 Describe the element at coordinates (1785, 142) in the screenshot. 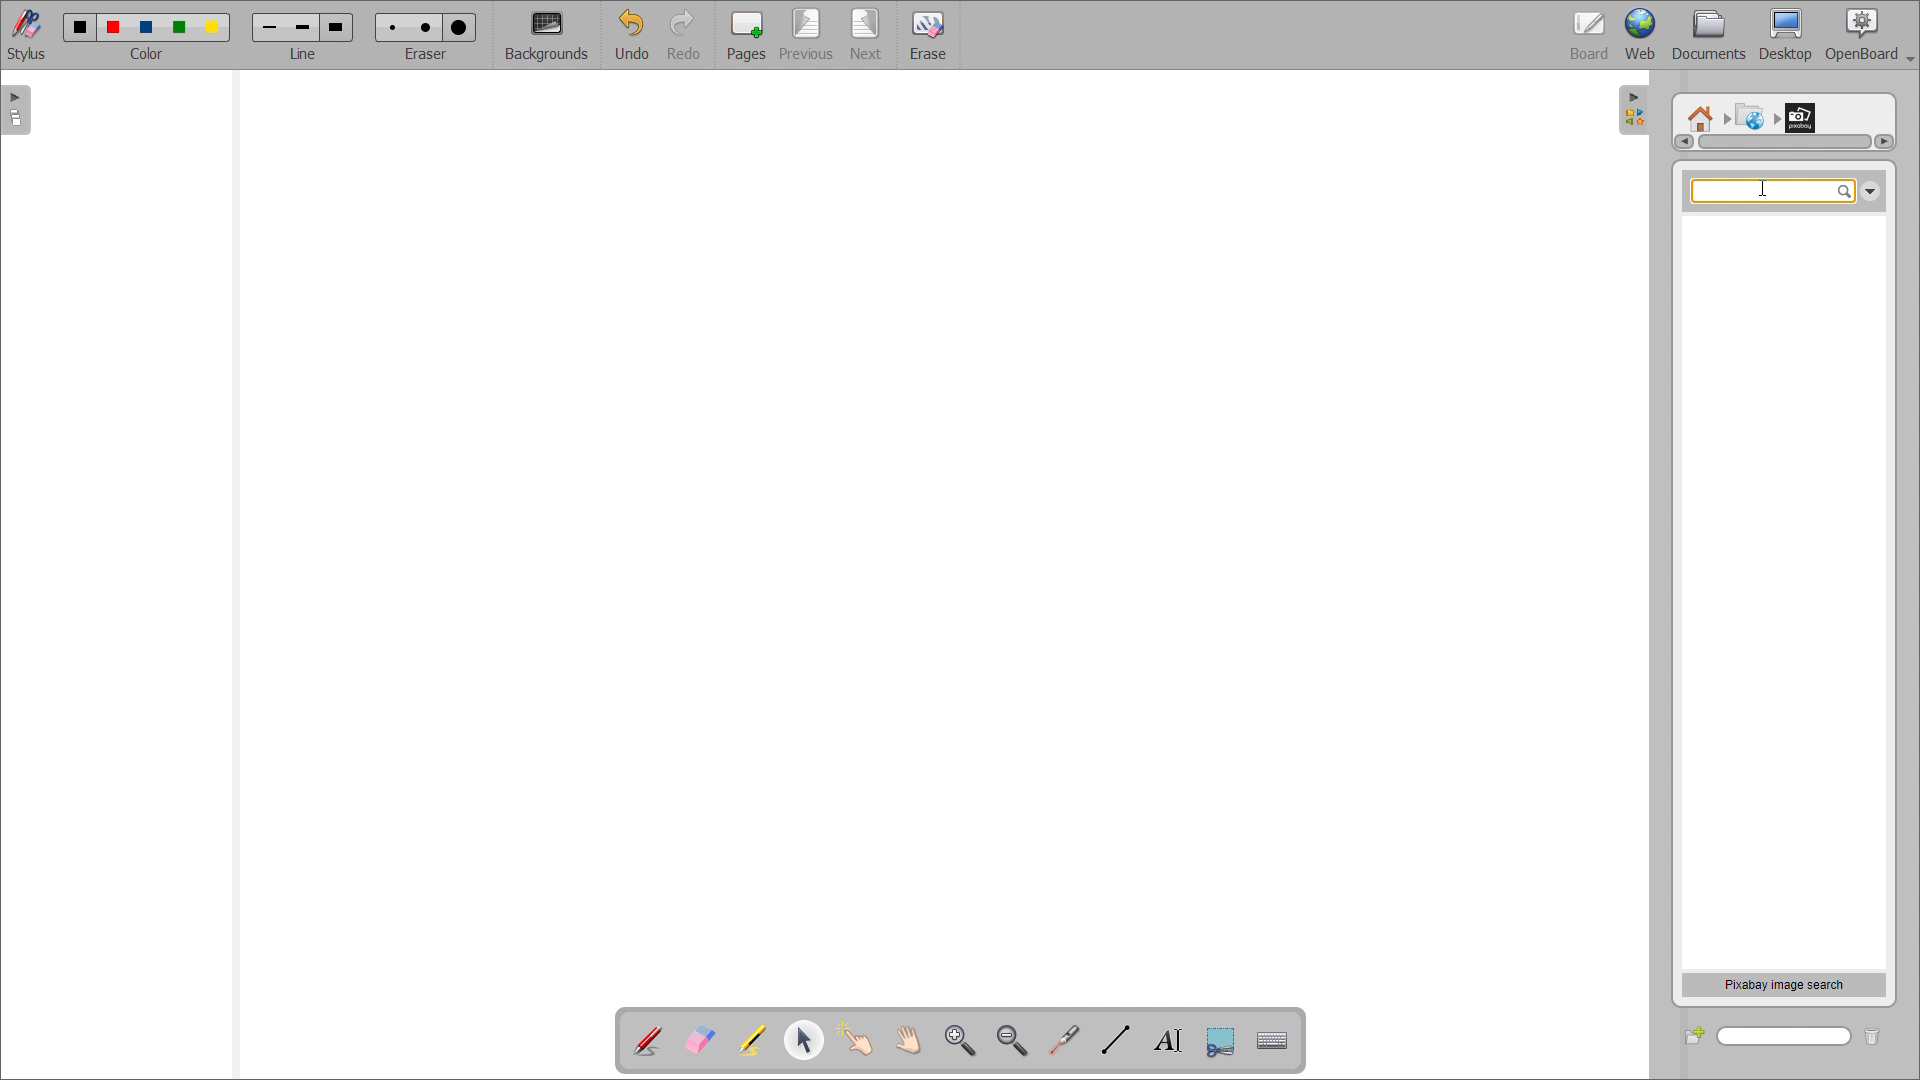

I see `scrollbar` at that location.